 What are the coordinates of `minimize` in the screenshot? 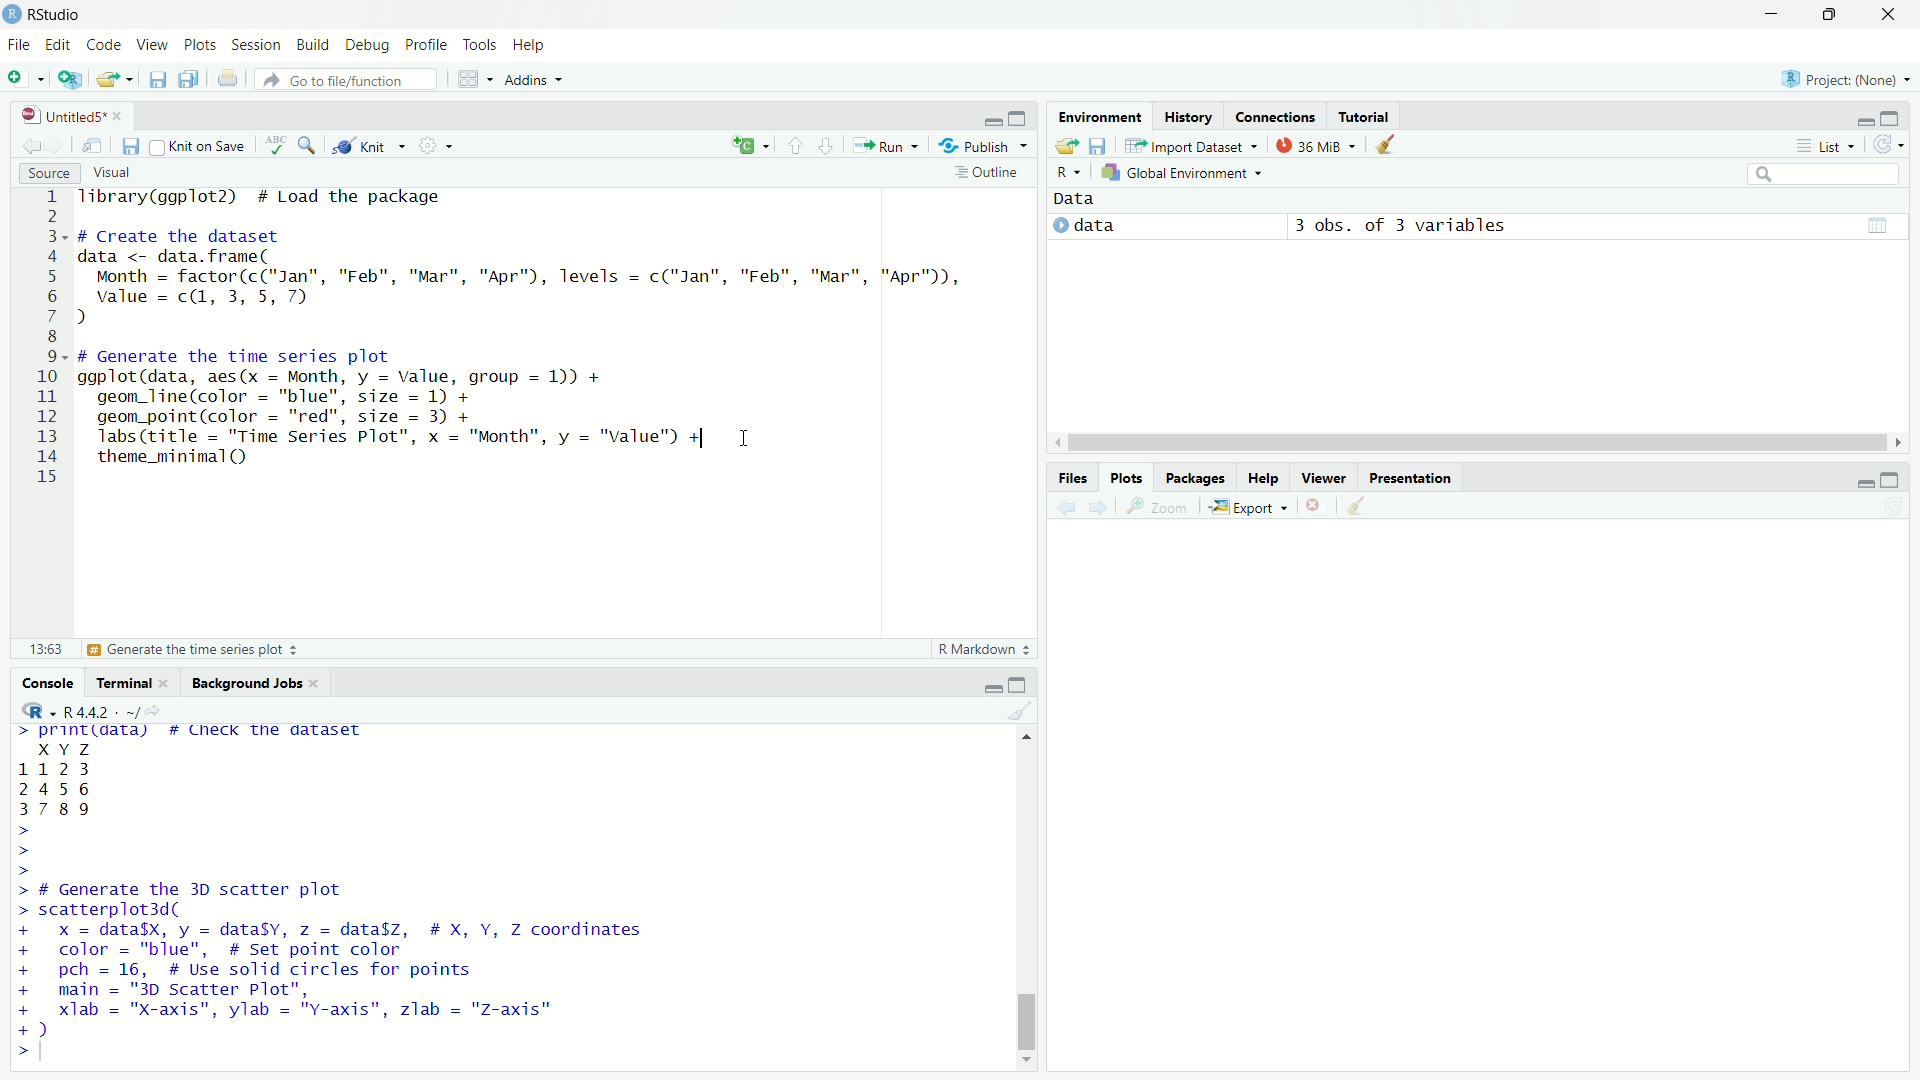 It's located at (1863, 118).